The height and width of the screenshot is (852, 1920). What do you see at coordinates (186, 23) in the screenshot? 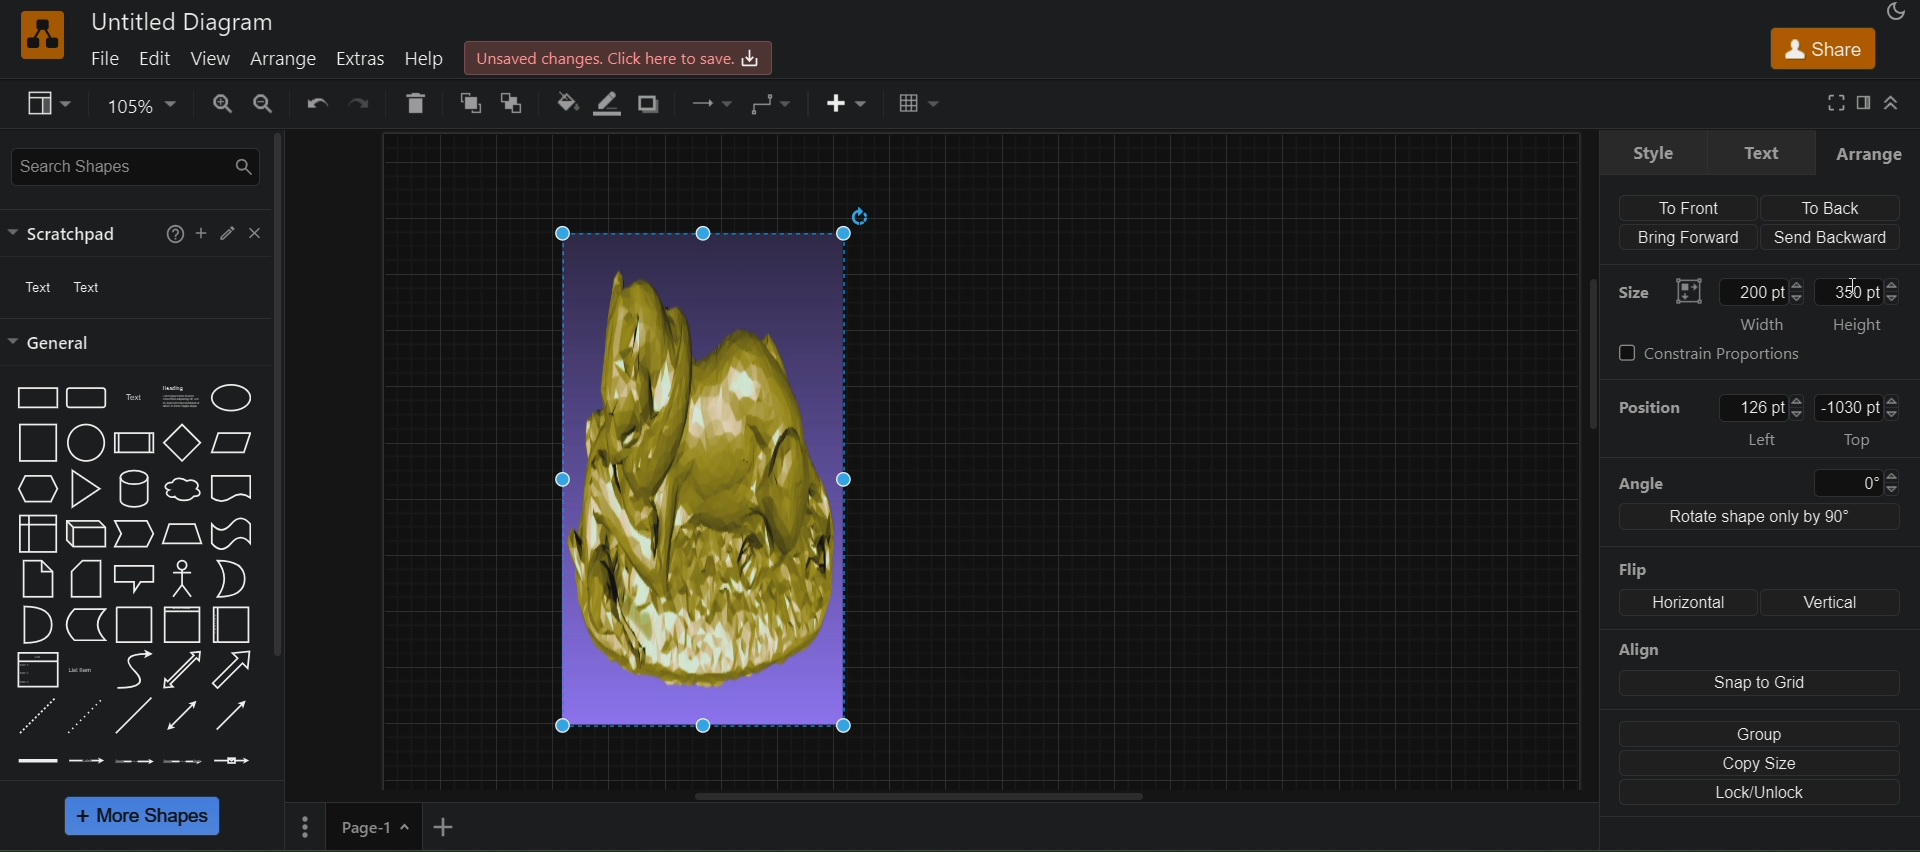
I see `Untitled Diagram` at bounding box center [186, 23].